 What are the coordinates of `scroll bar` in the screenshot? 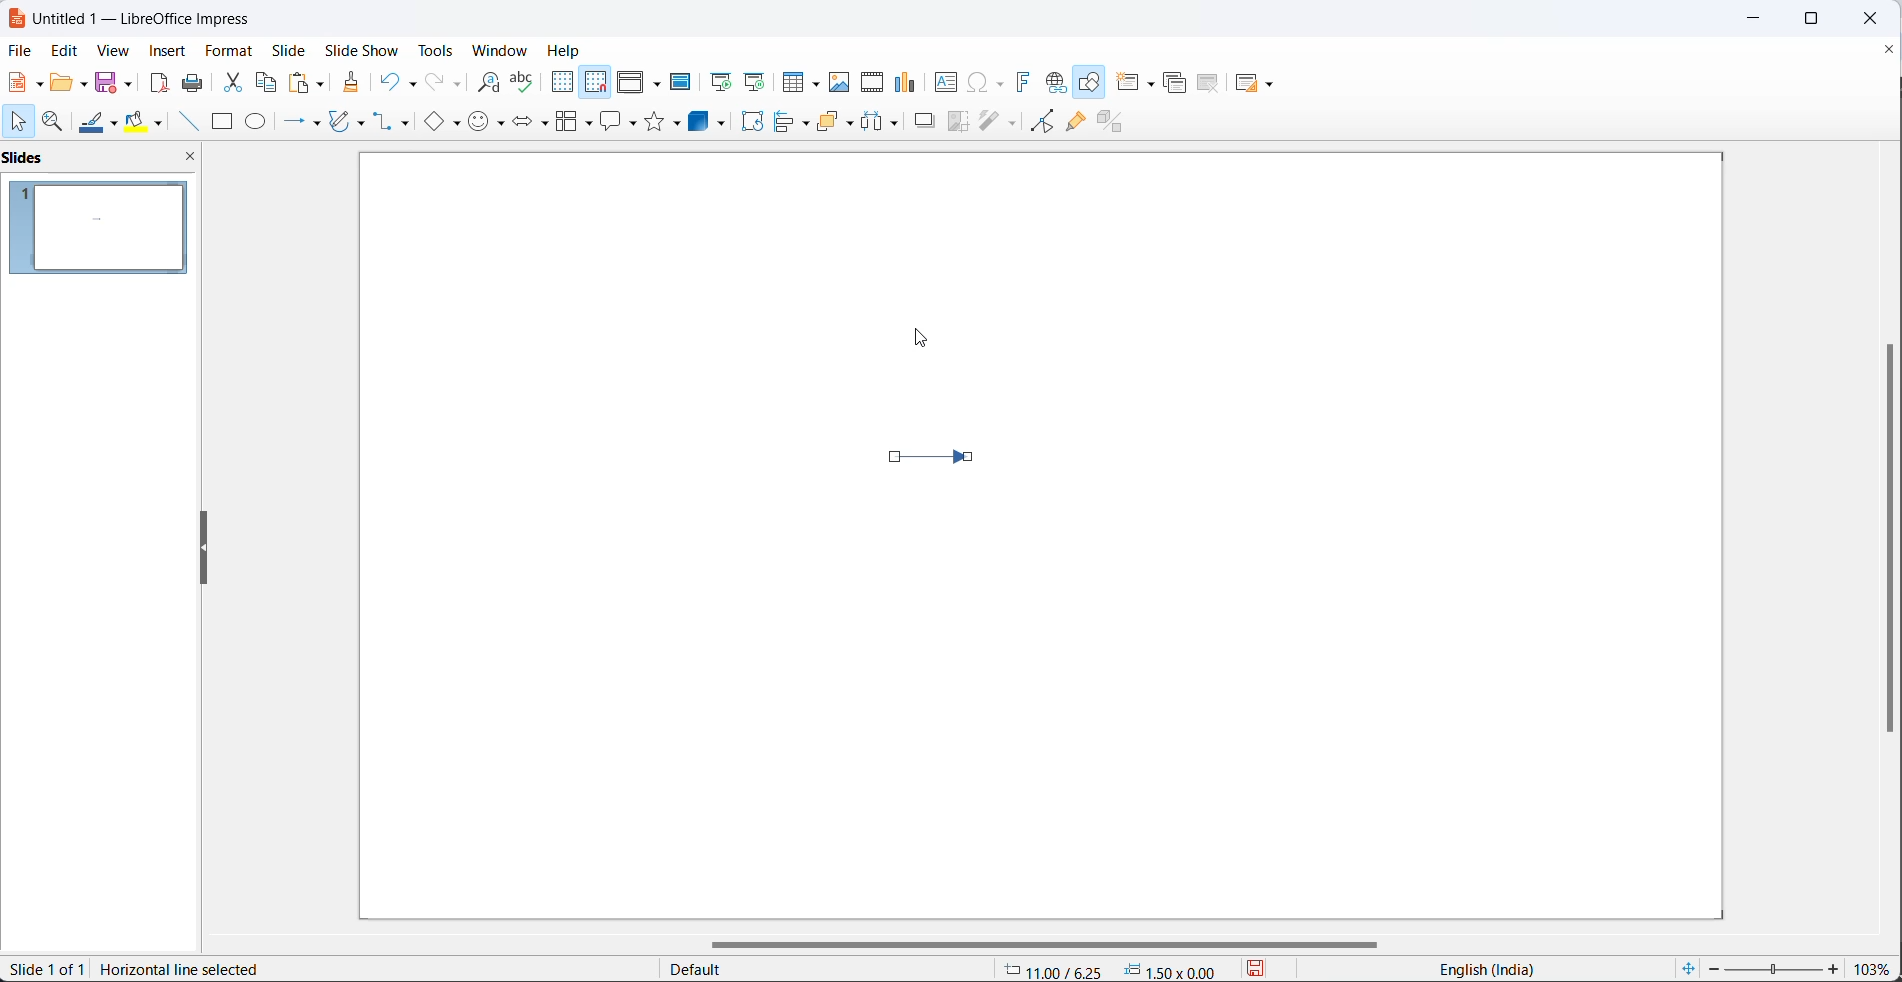 It's located at (1882, 539).